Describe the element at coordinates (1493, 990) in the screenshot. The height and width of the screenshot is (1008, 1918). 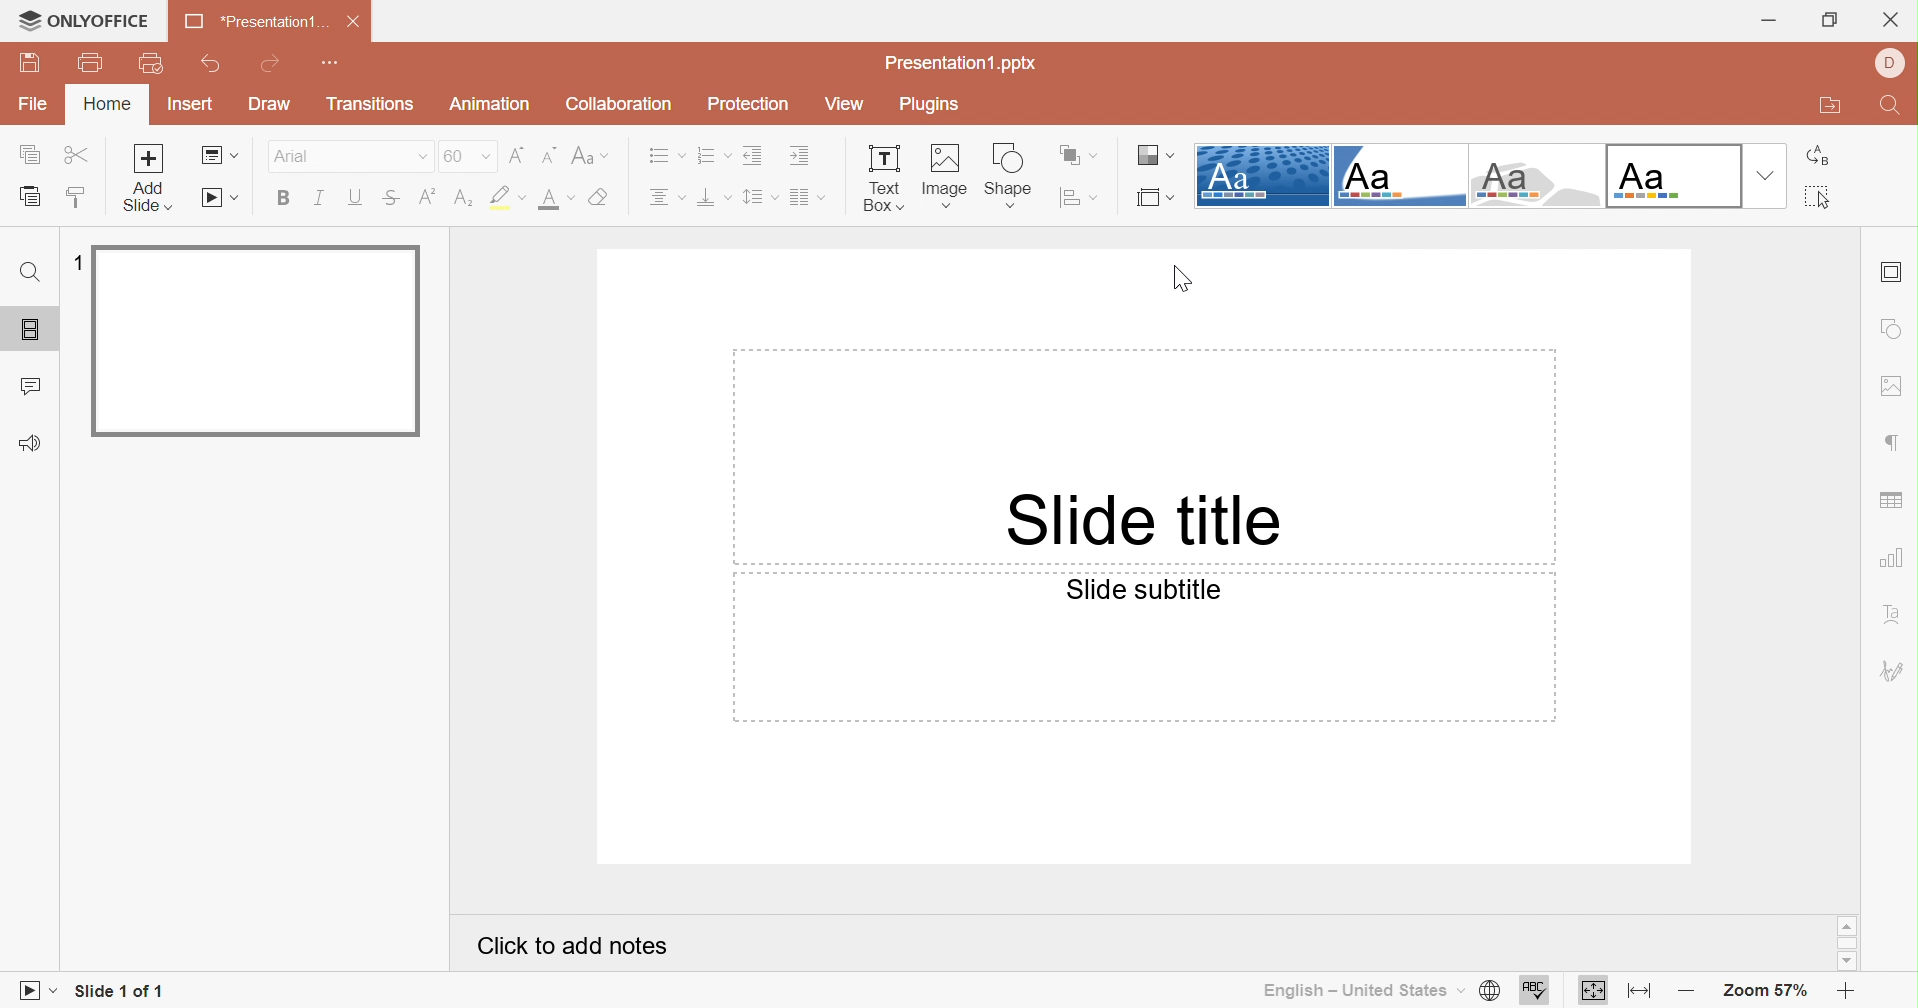
I see `Set document language` at that location.